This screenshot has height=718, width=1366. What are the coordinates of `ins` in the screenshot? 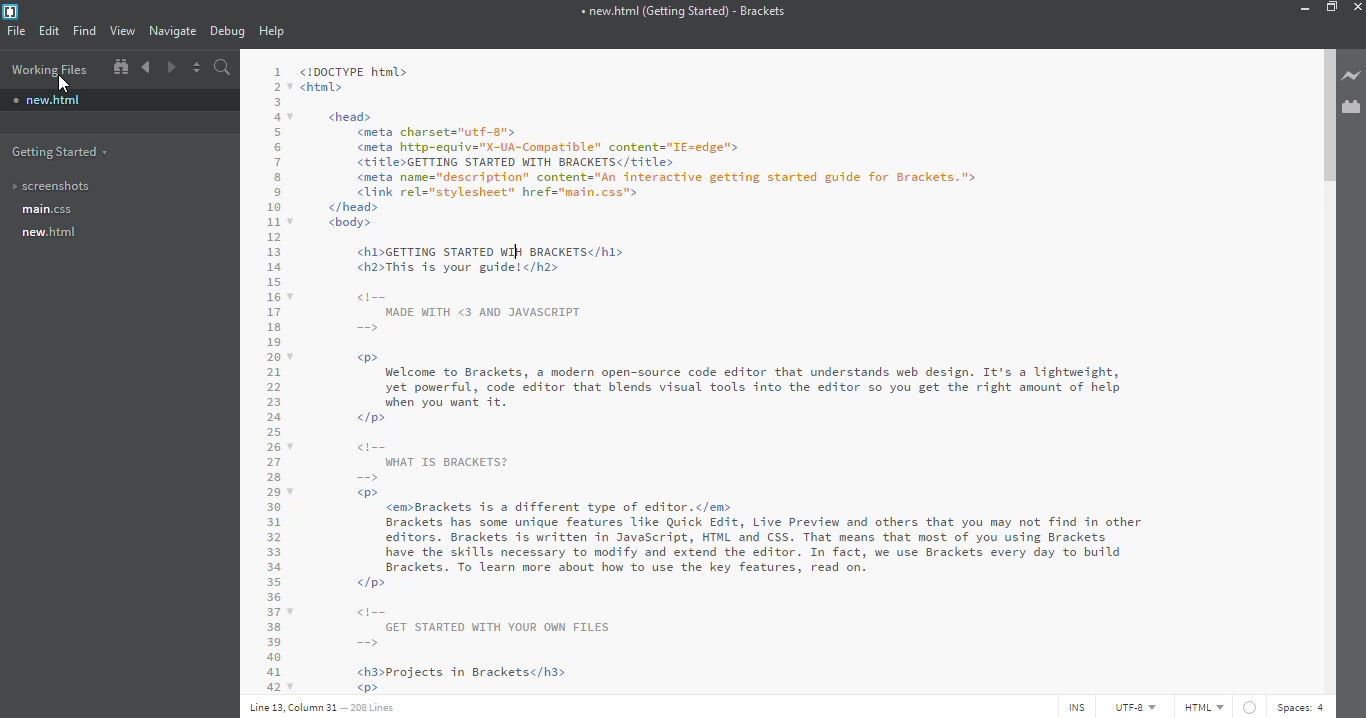 It's located at (1074, 707).